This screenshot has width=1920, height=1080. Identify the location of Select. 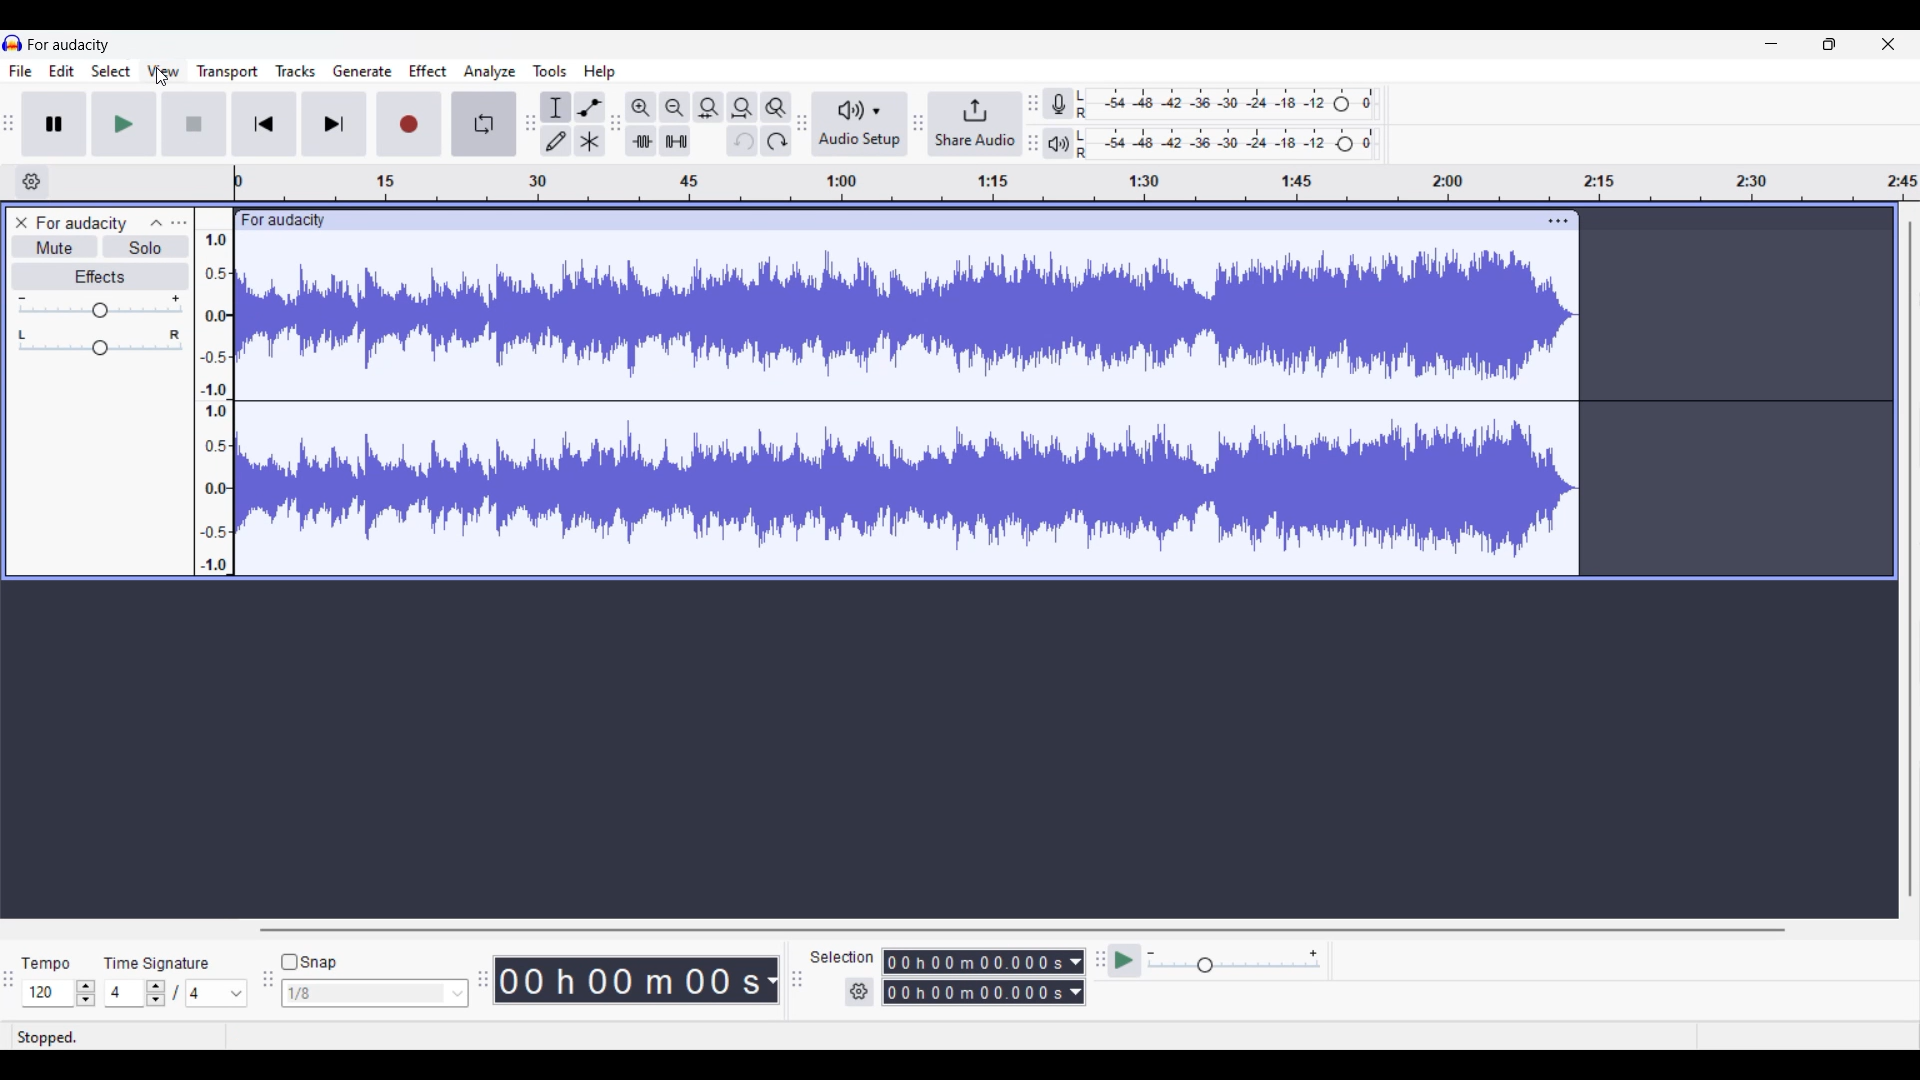
(112, 70).